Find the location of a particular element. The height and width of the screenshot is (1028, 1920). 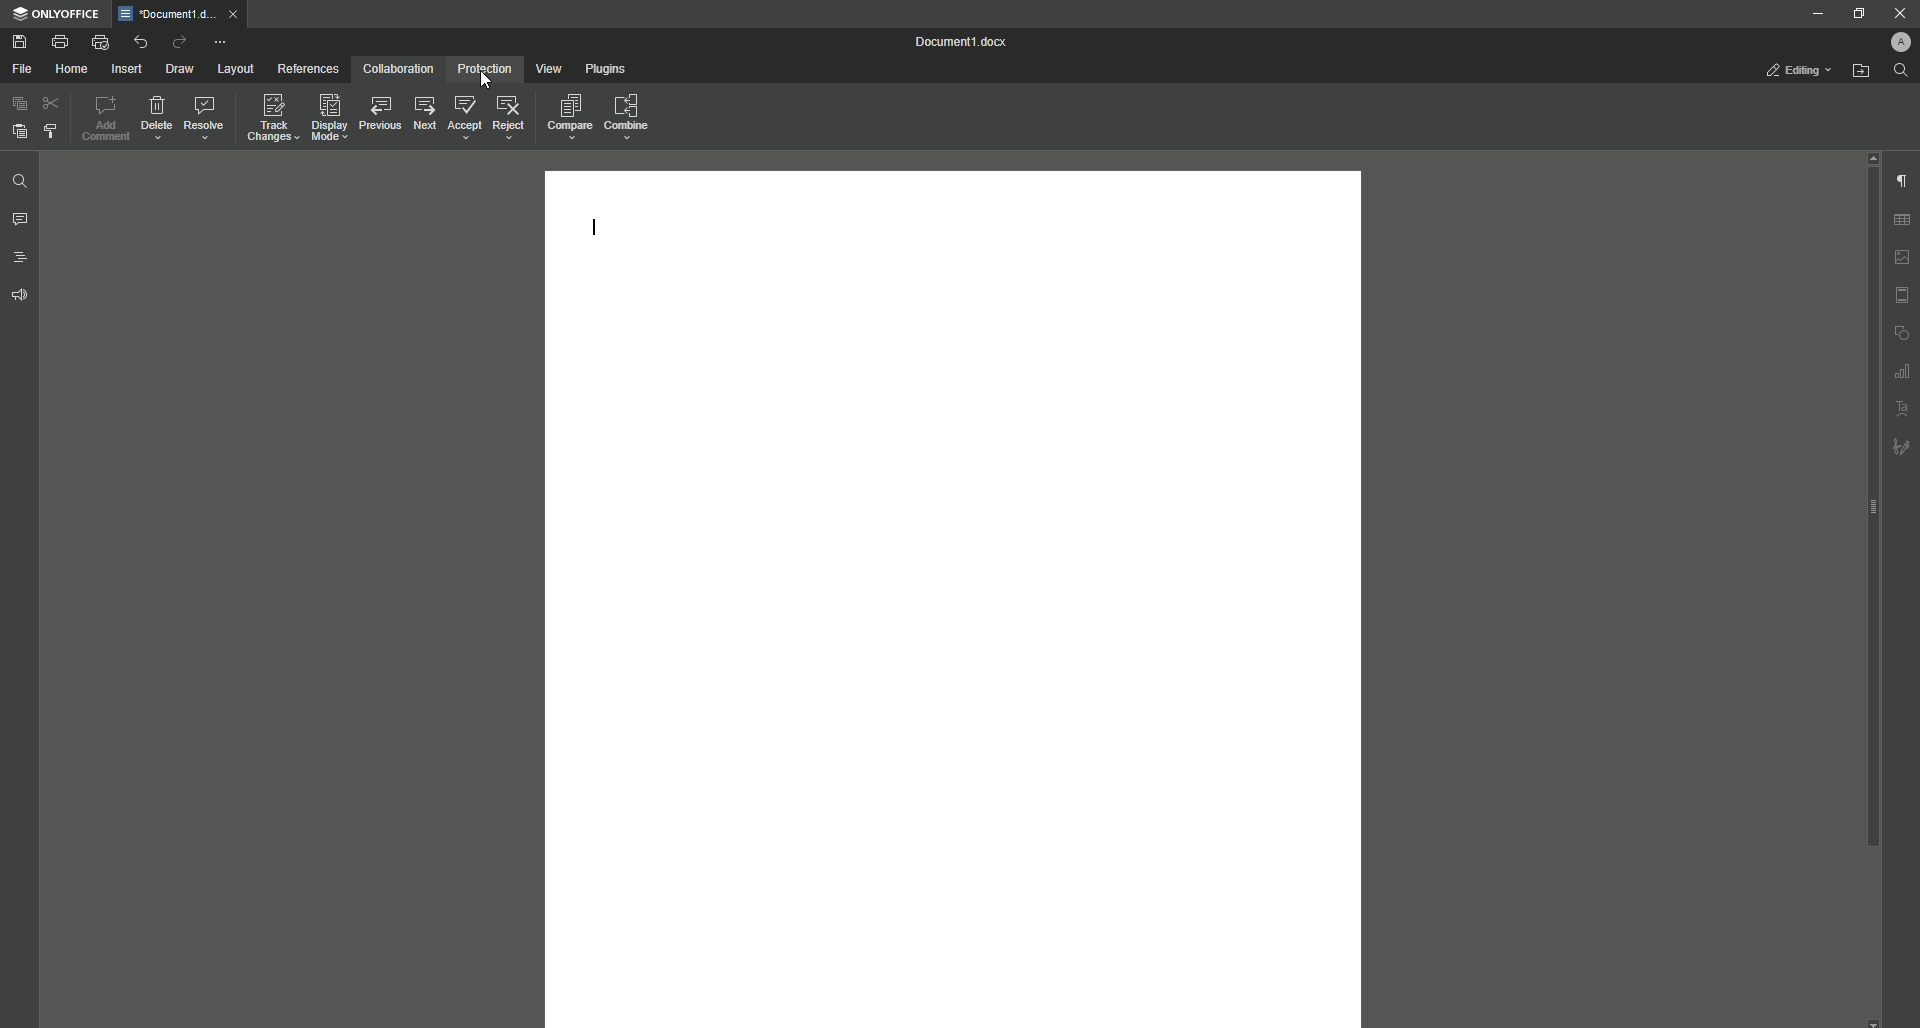

Draw is located at coordinates (181, 69).